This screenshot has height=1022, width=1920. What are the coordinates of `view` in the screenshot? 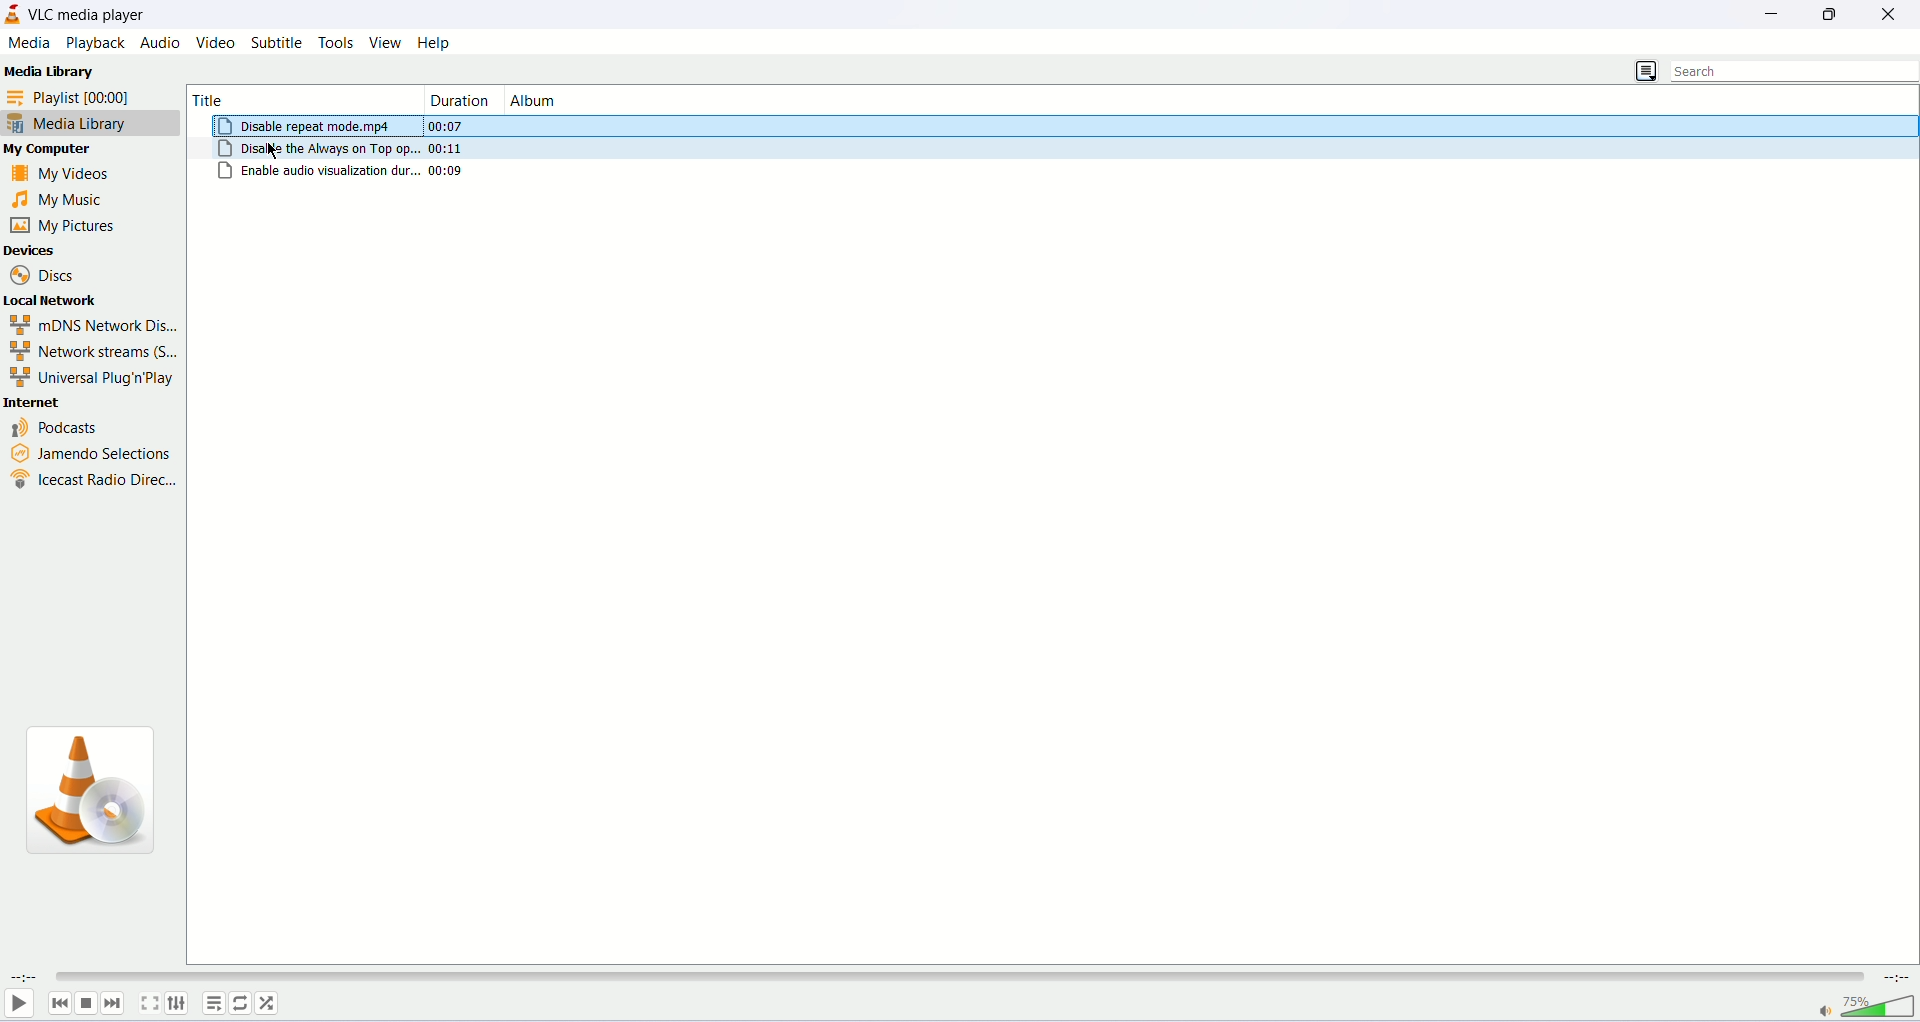 It's located at (385, 42).